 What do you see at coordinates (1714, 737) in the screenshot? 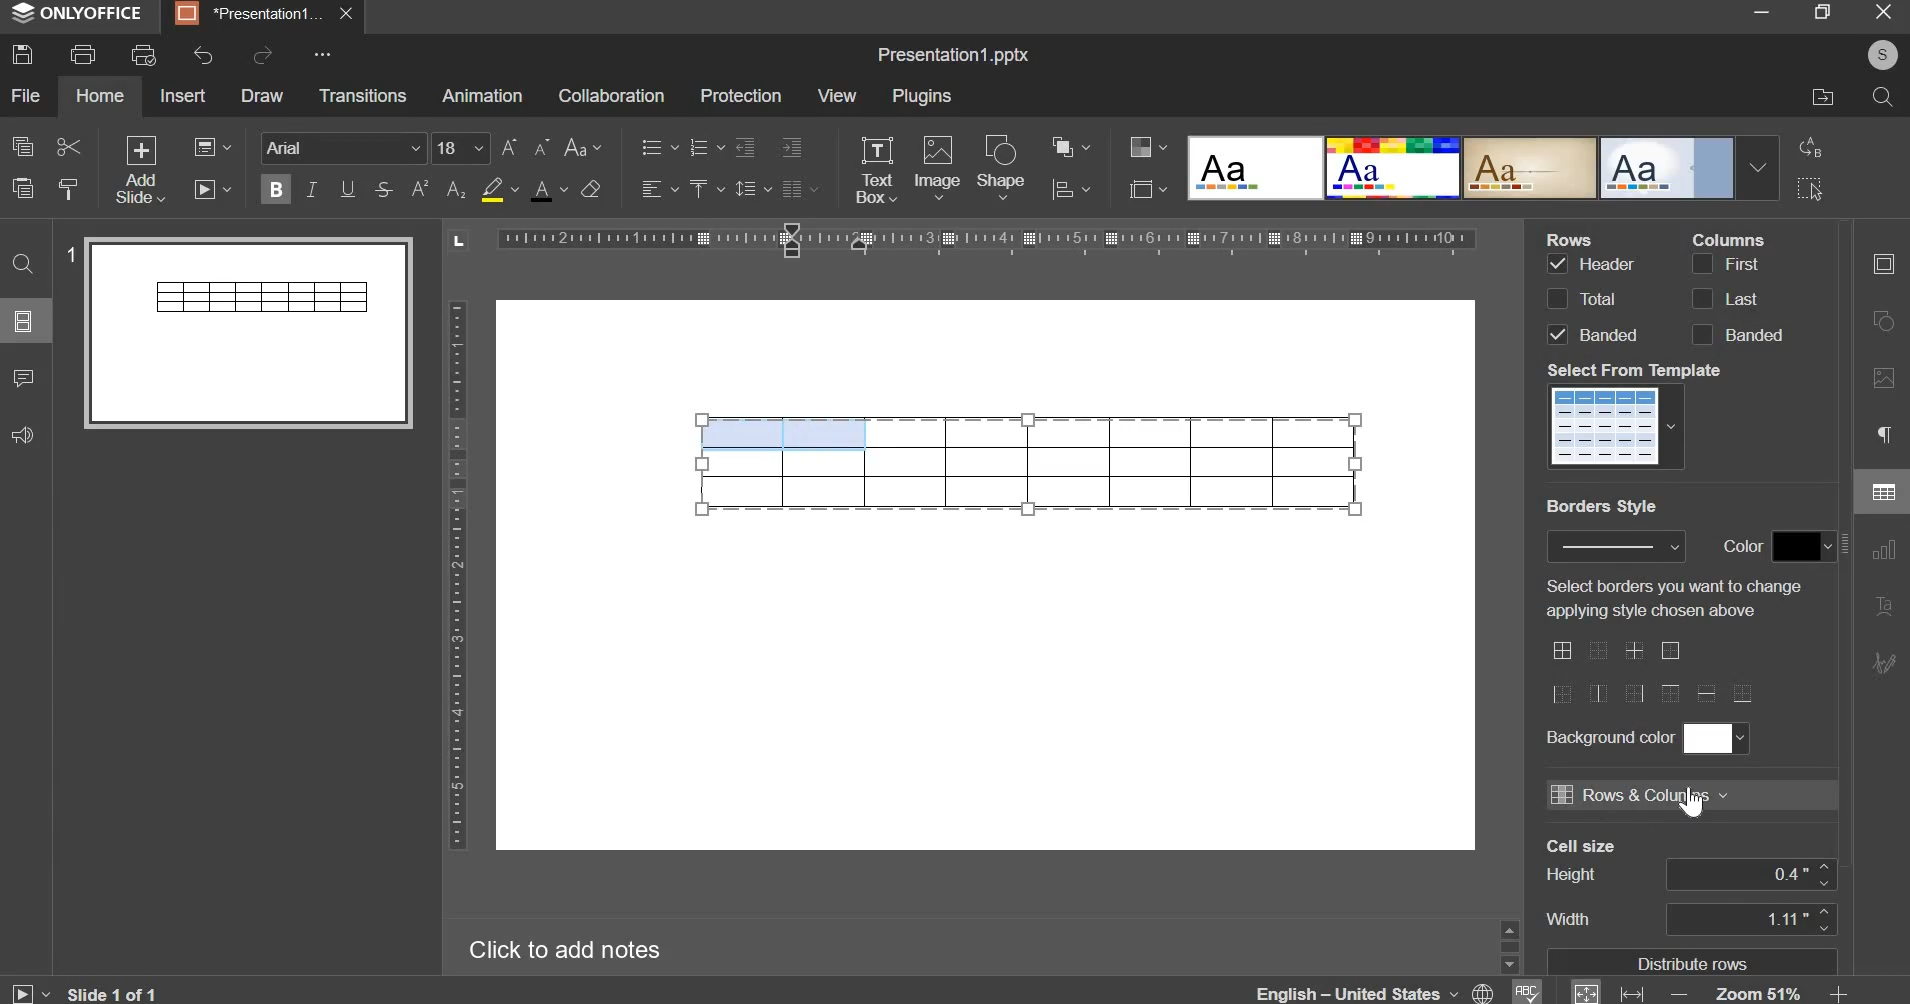
I see `background color` at bounding box center [1714, 737].